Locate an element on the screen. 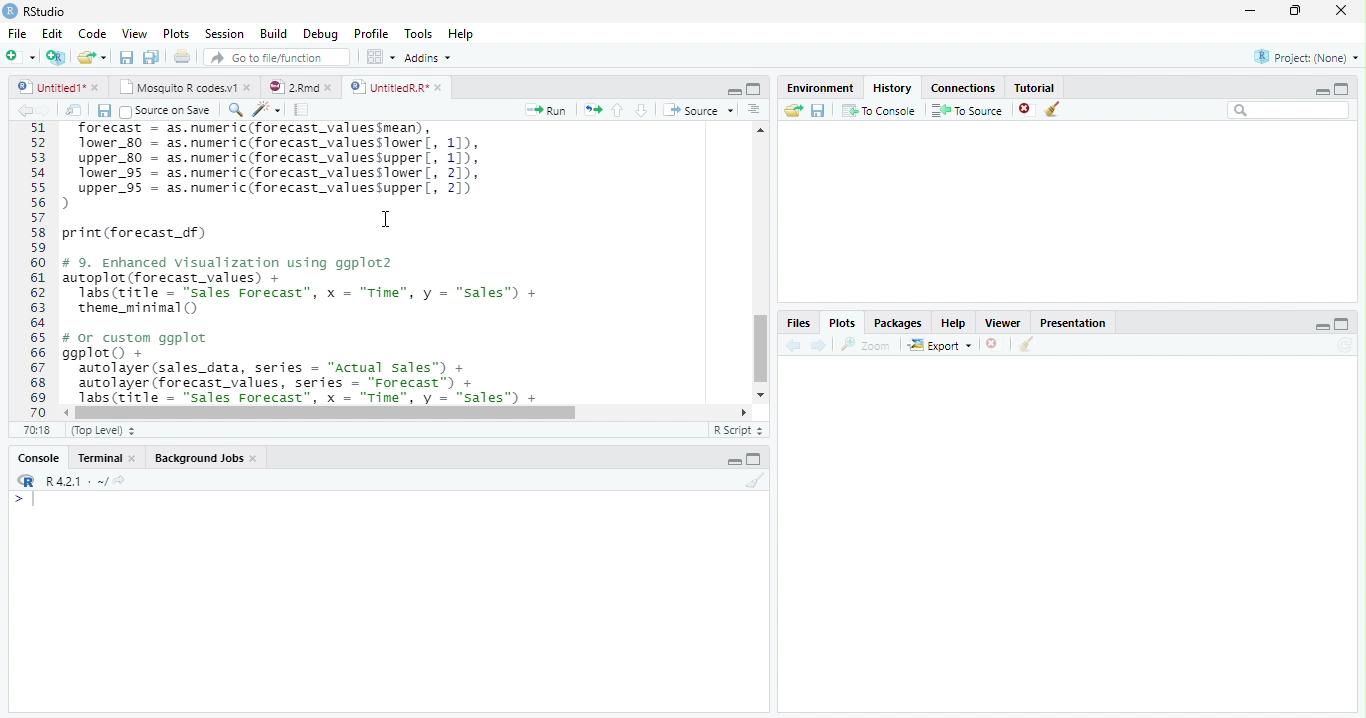  Create file is located at coordinates (21, 58).